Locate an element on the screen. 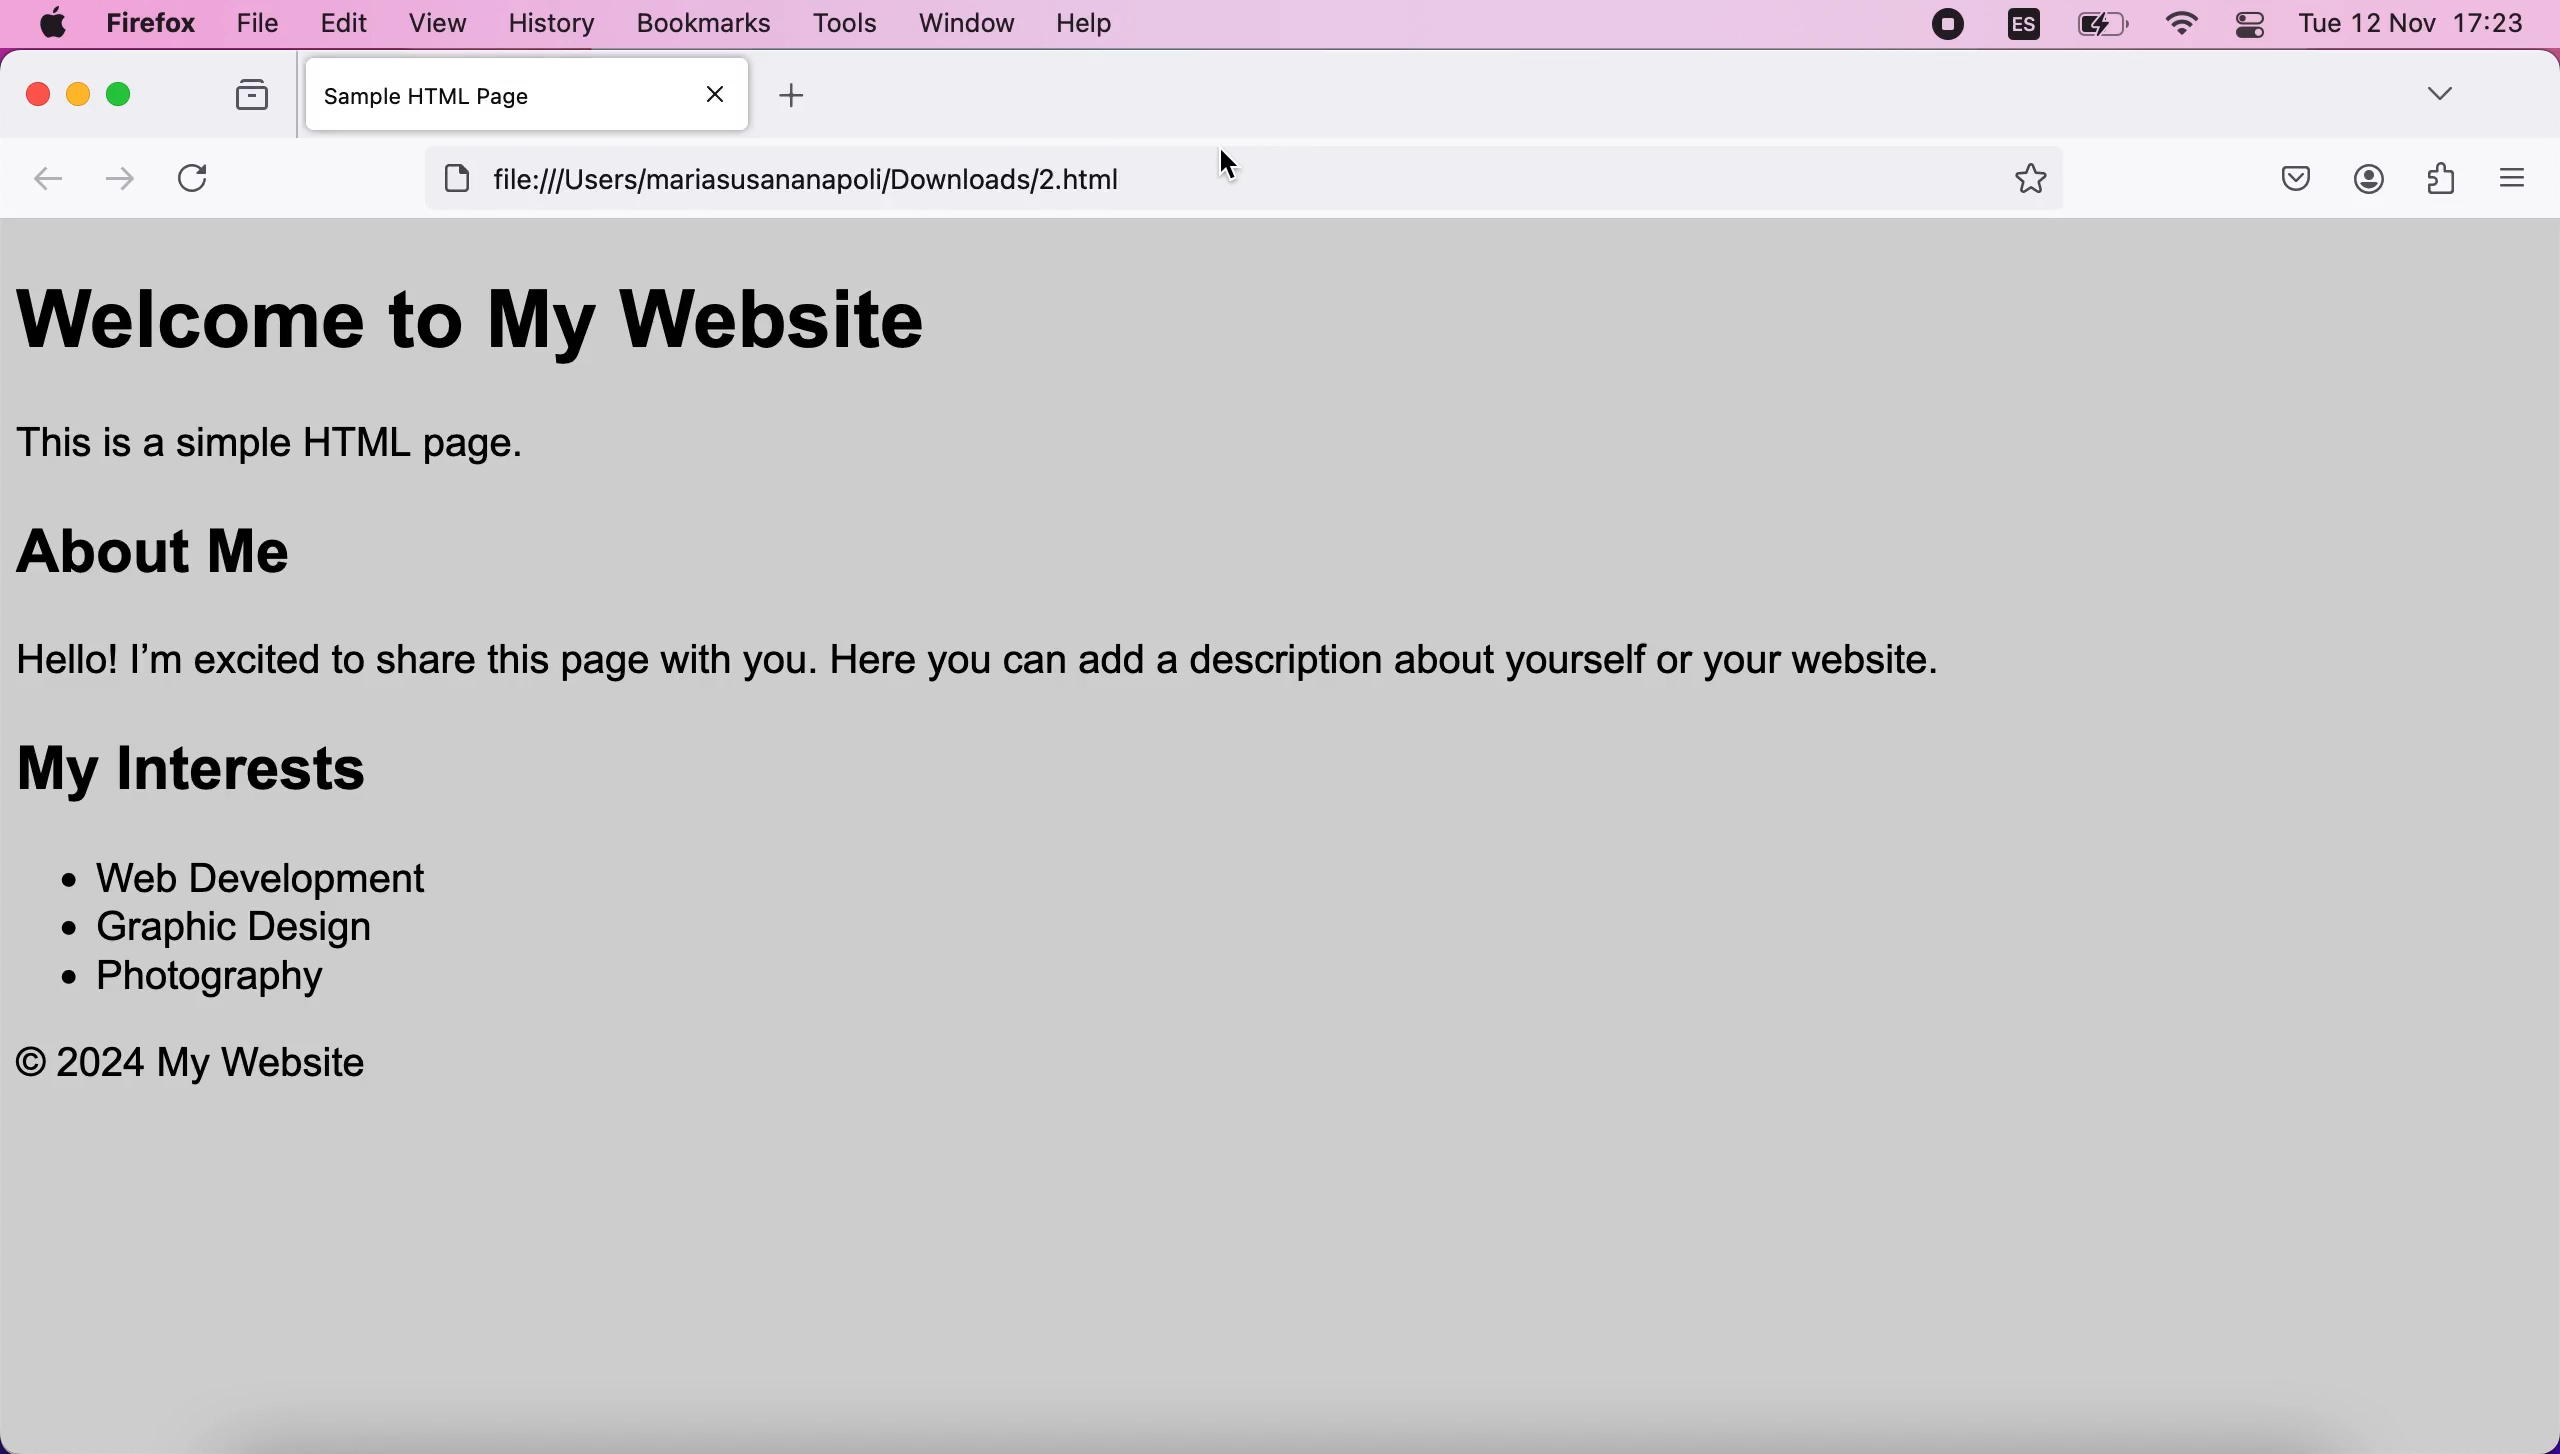 The height and width of the screenshot is (1454, 2560). firefox is located at coordinates (153, 26).